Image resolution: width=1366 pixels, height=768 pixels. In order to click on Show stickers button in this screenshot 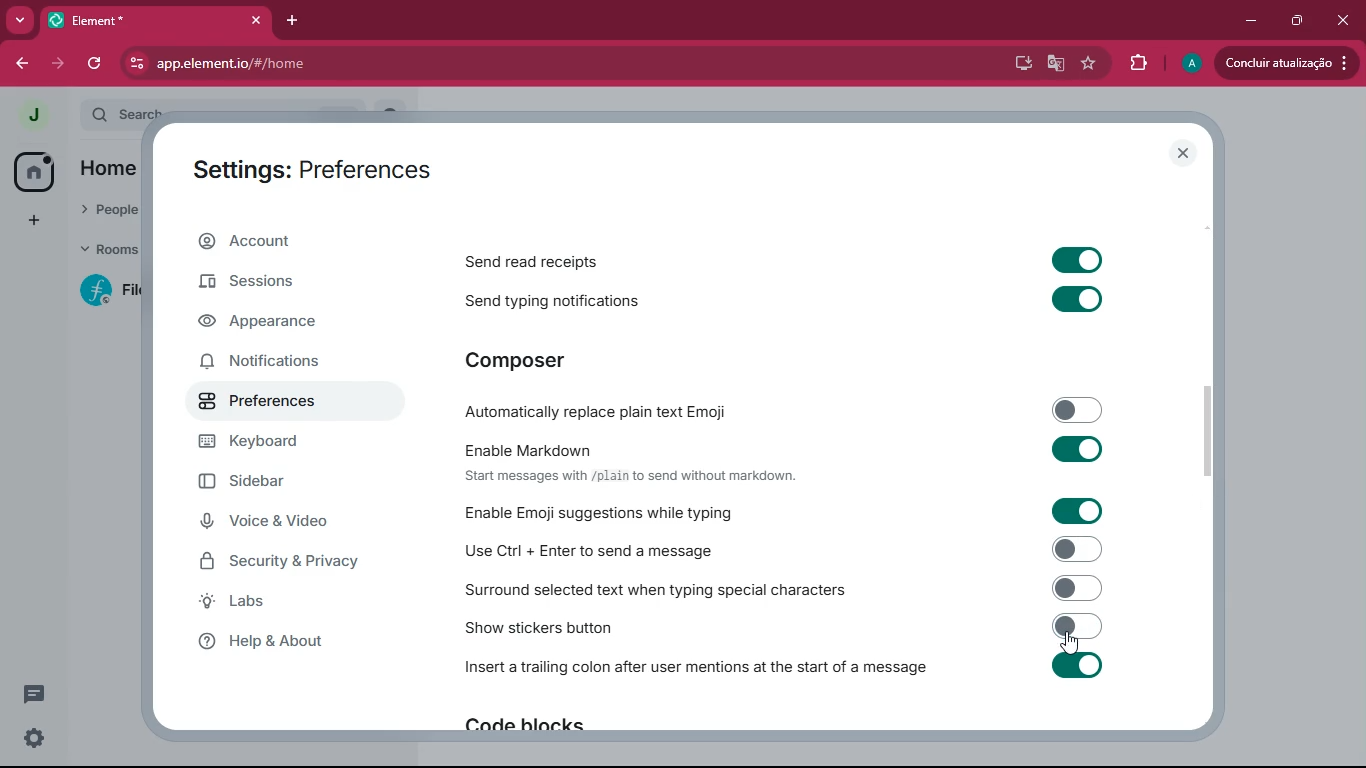, I will do `click(789, 630)`.